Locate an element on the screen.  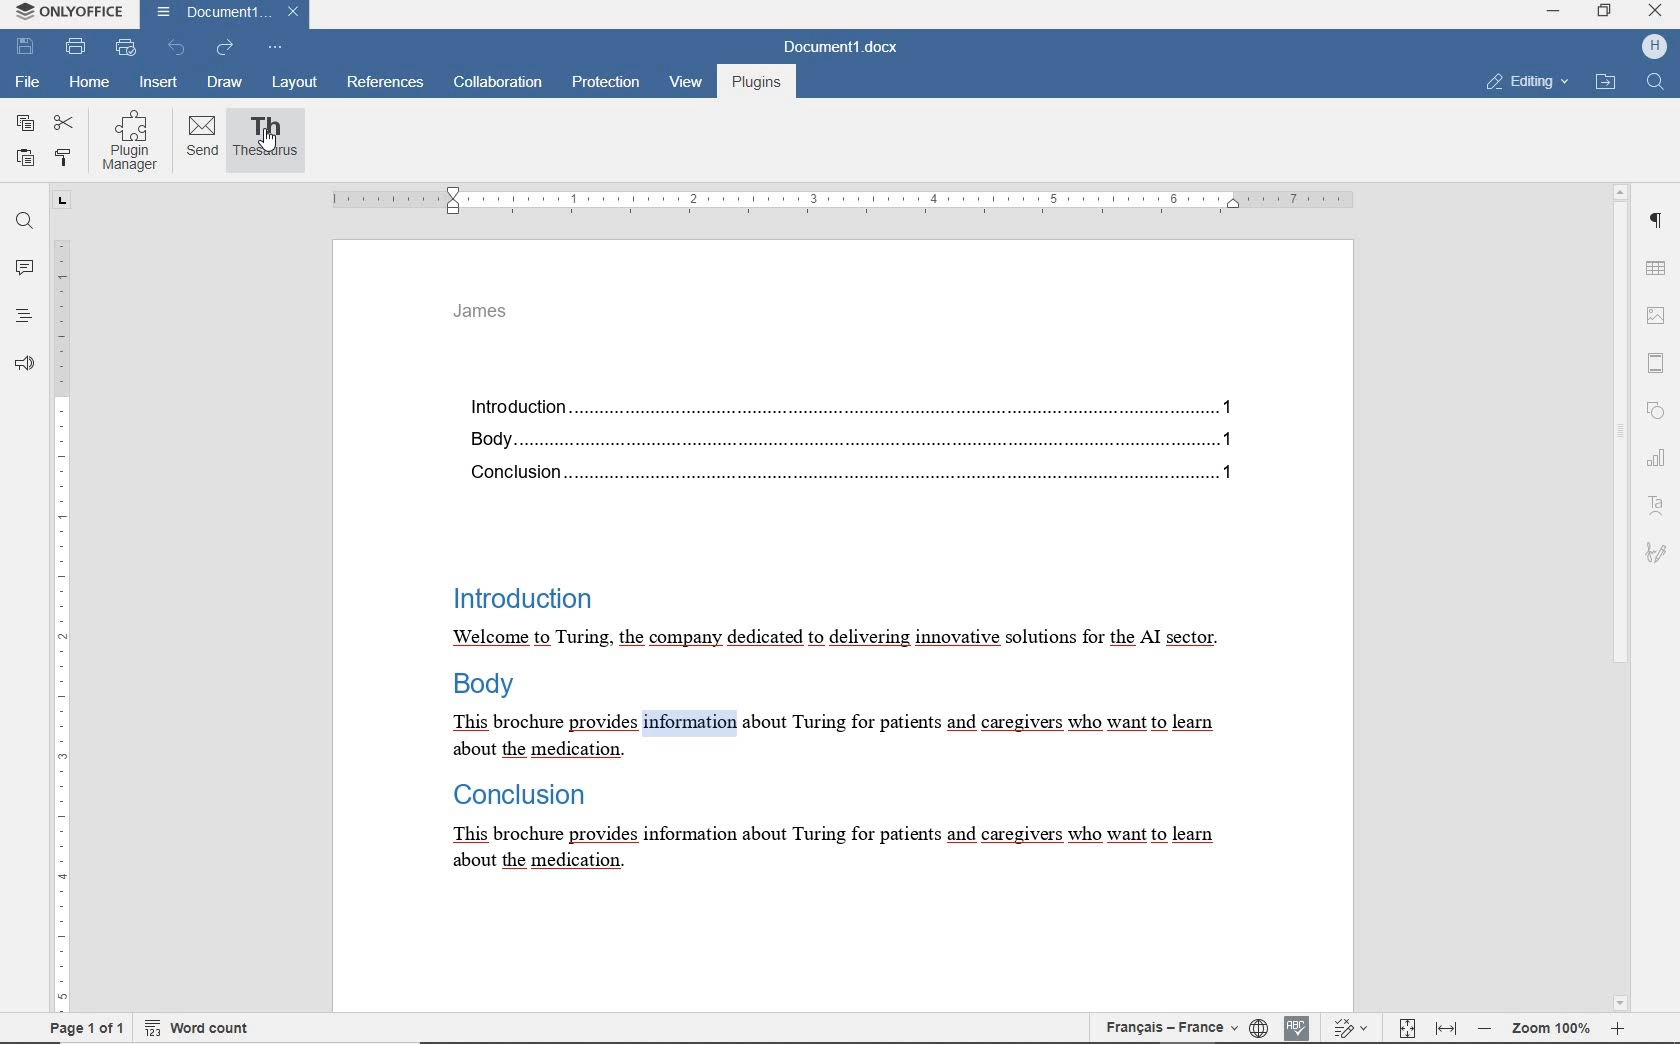
COLLABORATION is located at coordinates (497, 84).